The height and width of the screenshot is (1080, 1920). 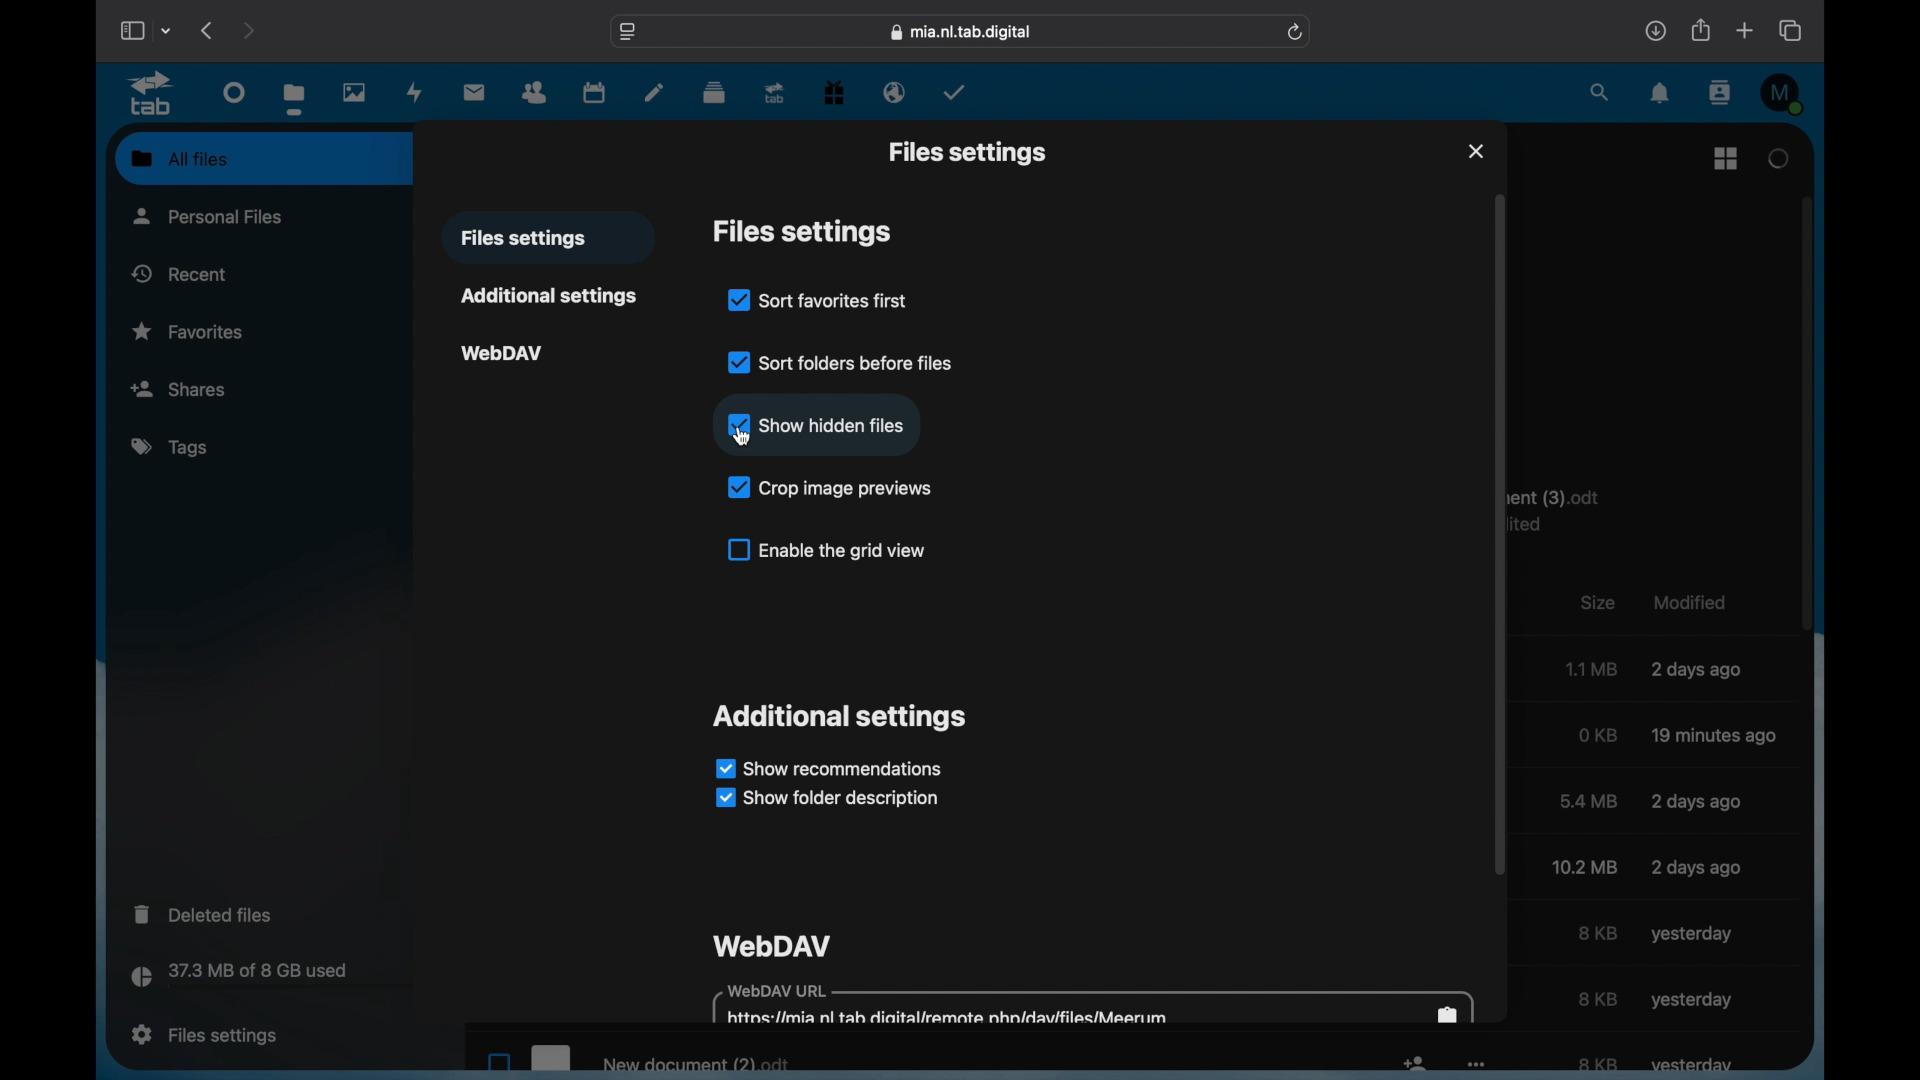 What do you see at coordinates (1598, 603) in the screenshot?
I see `size` at bounding box center [1598, 603].